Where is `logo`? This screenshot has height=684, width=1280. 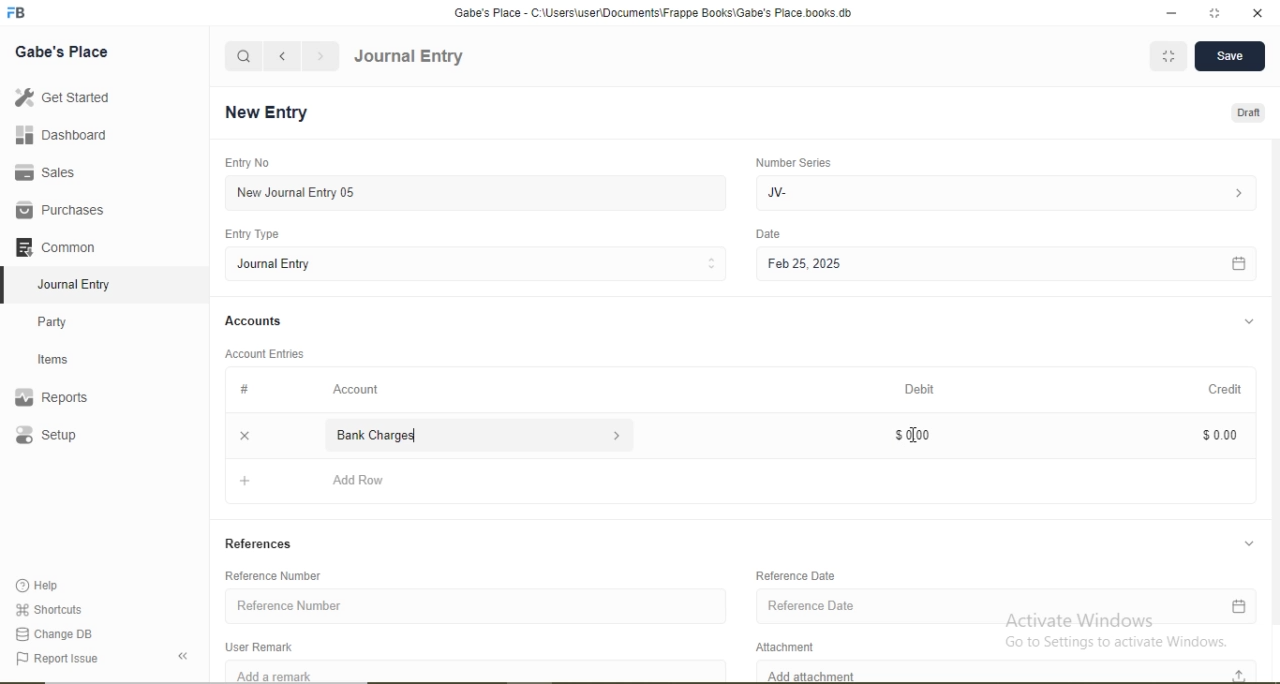 logo is located at coordinates (18, 13).